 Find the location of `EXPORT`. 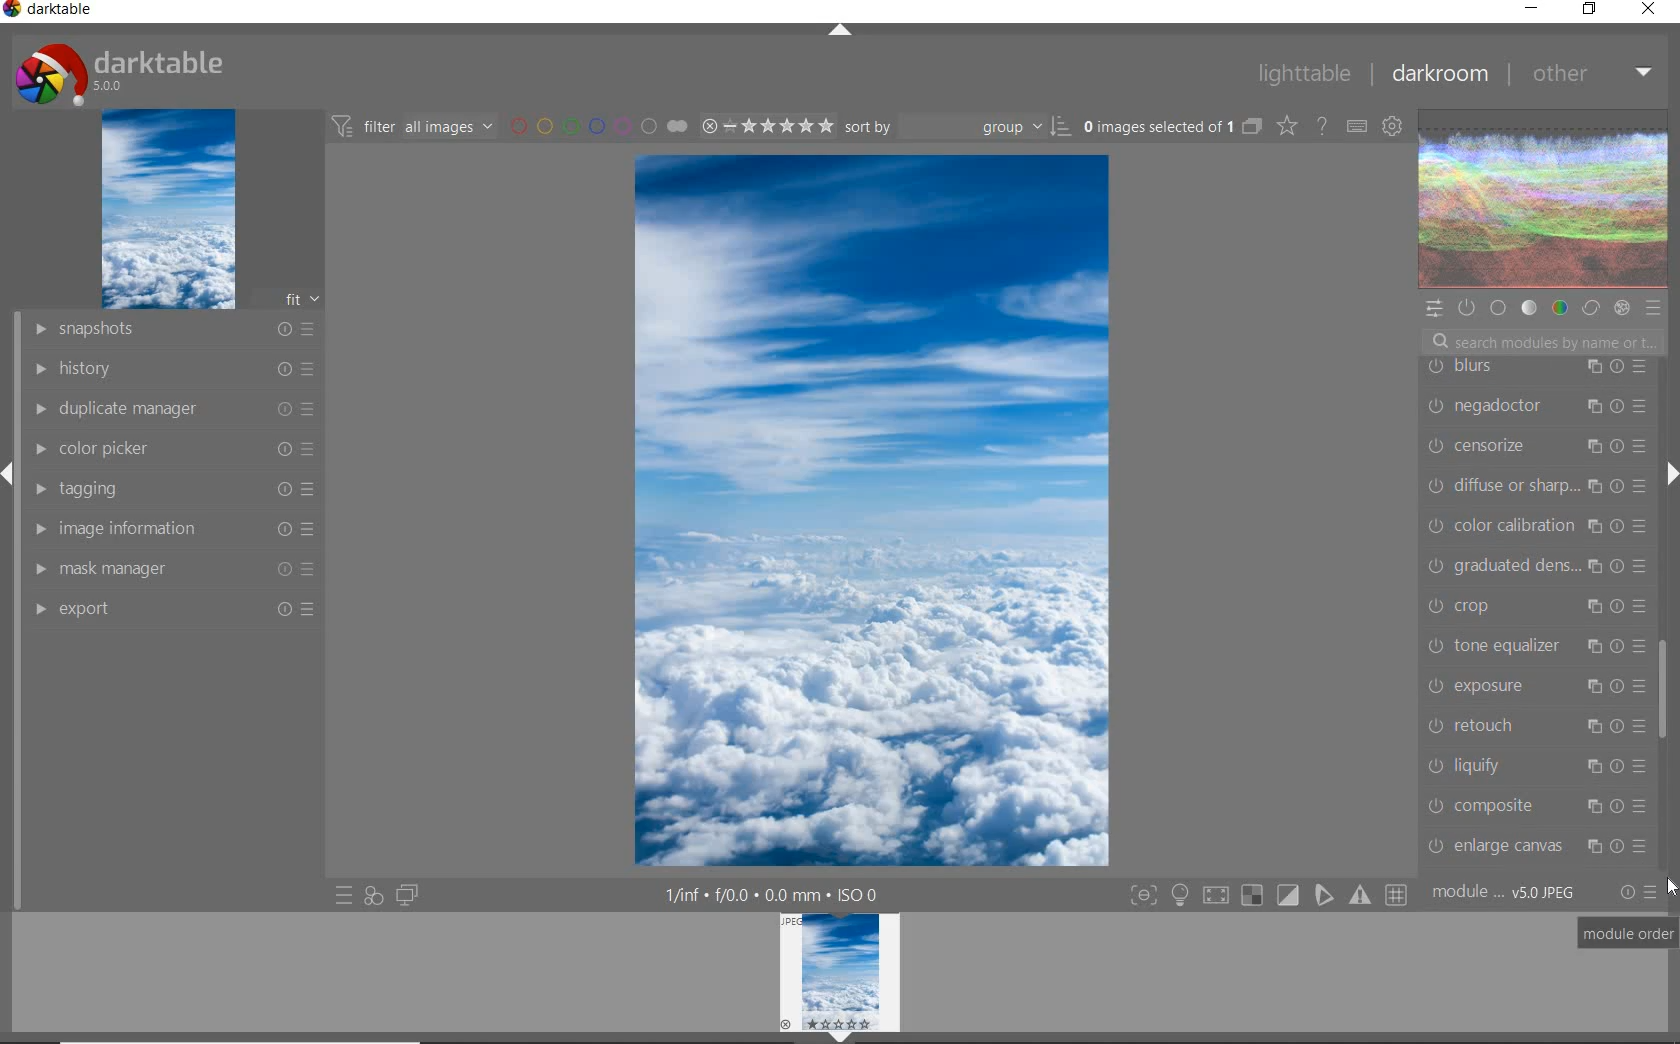

EXPORT is located at coordinates (172, 608).